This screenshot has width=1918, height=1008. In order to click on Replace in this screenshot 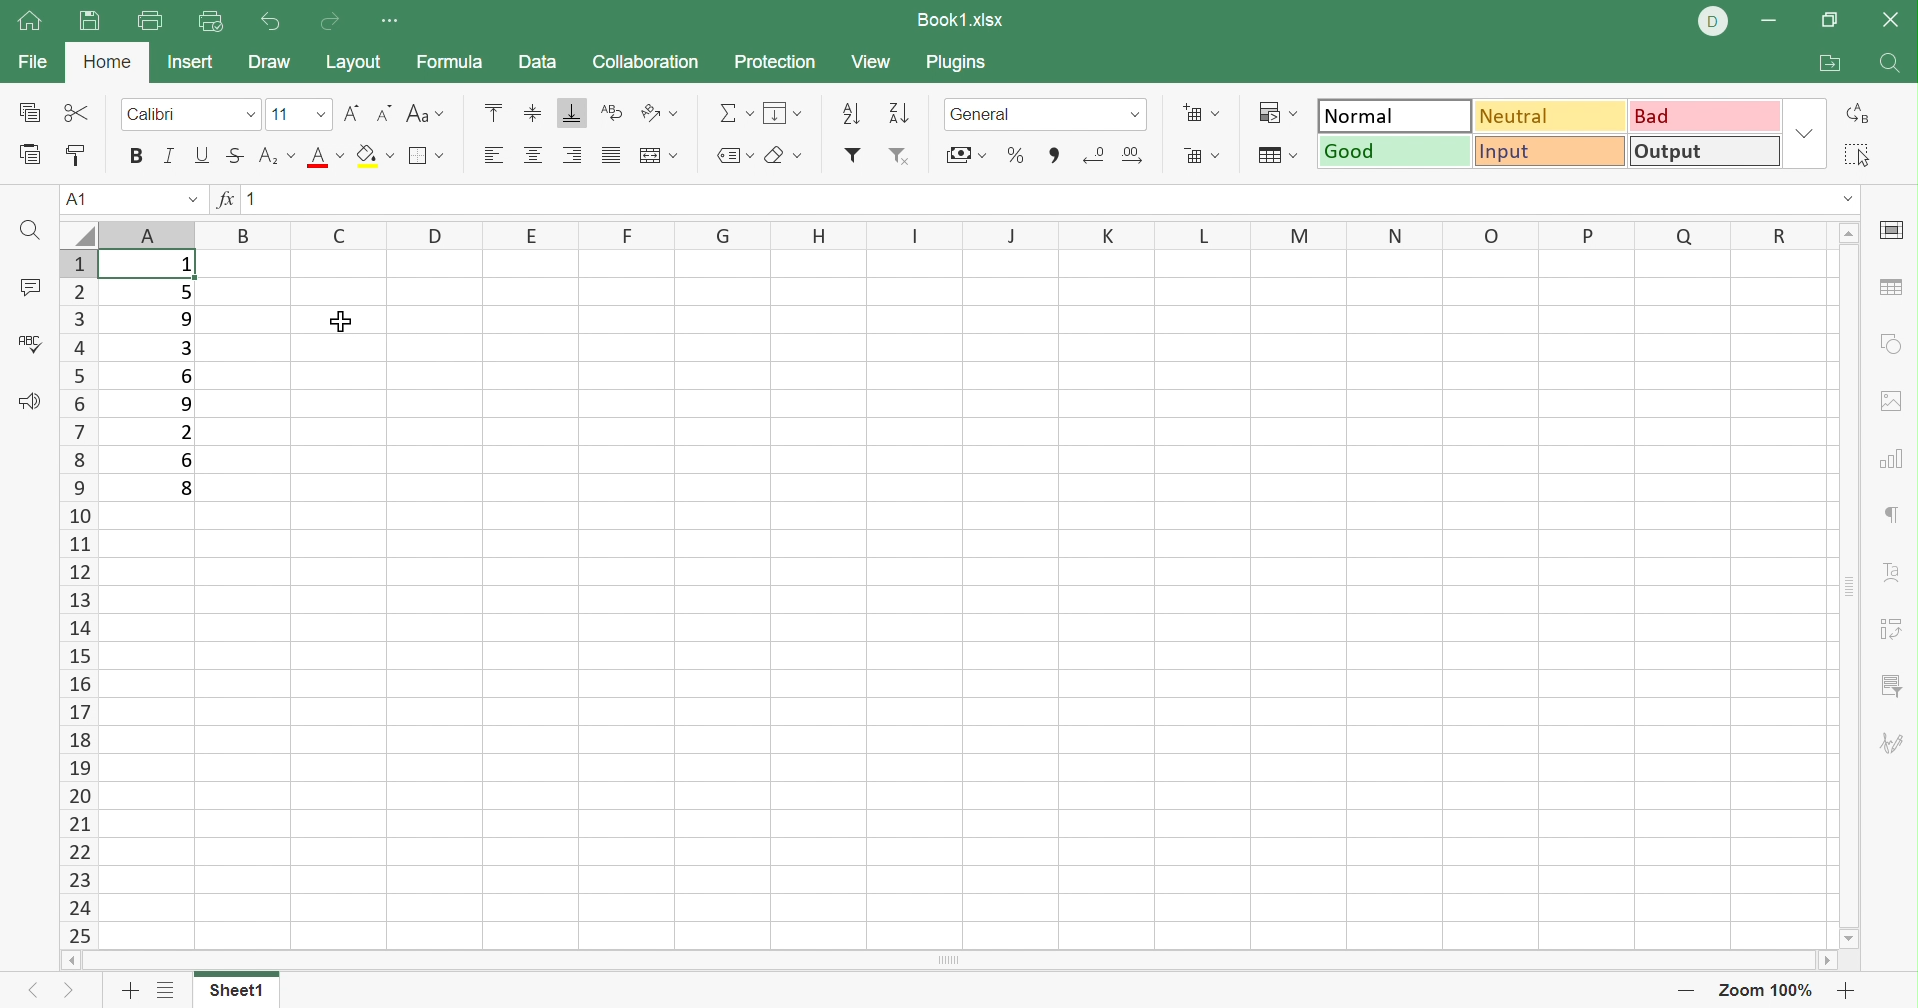, I will do `click(1864, 114)`.